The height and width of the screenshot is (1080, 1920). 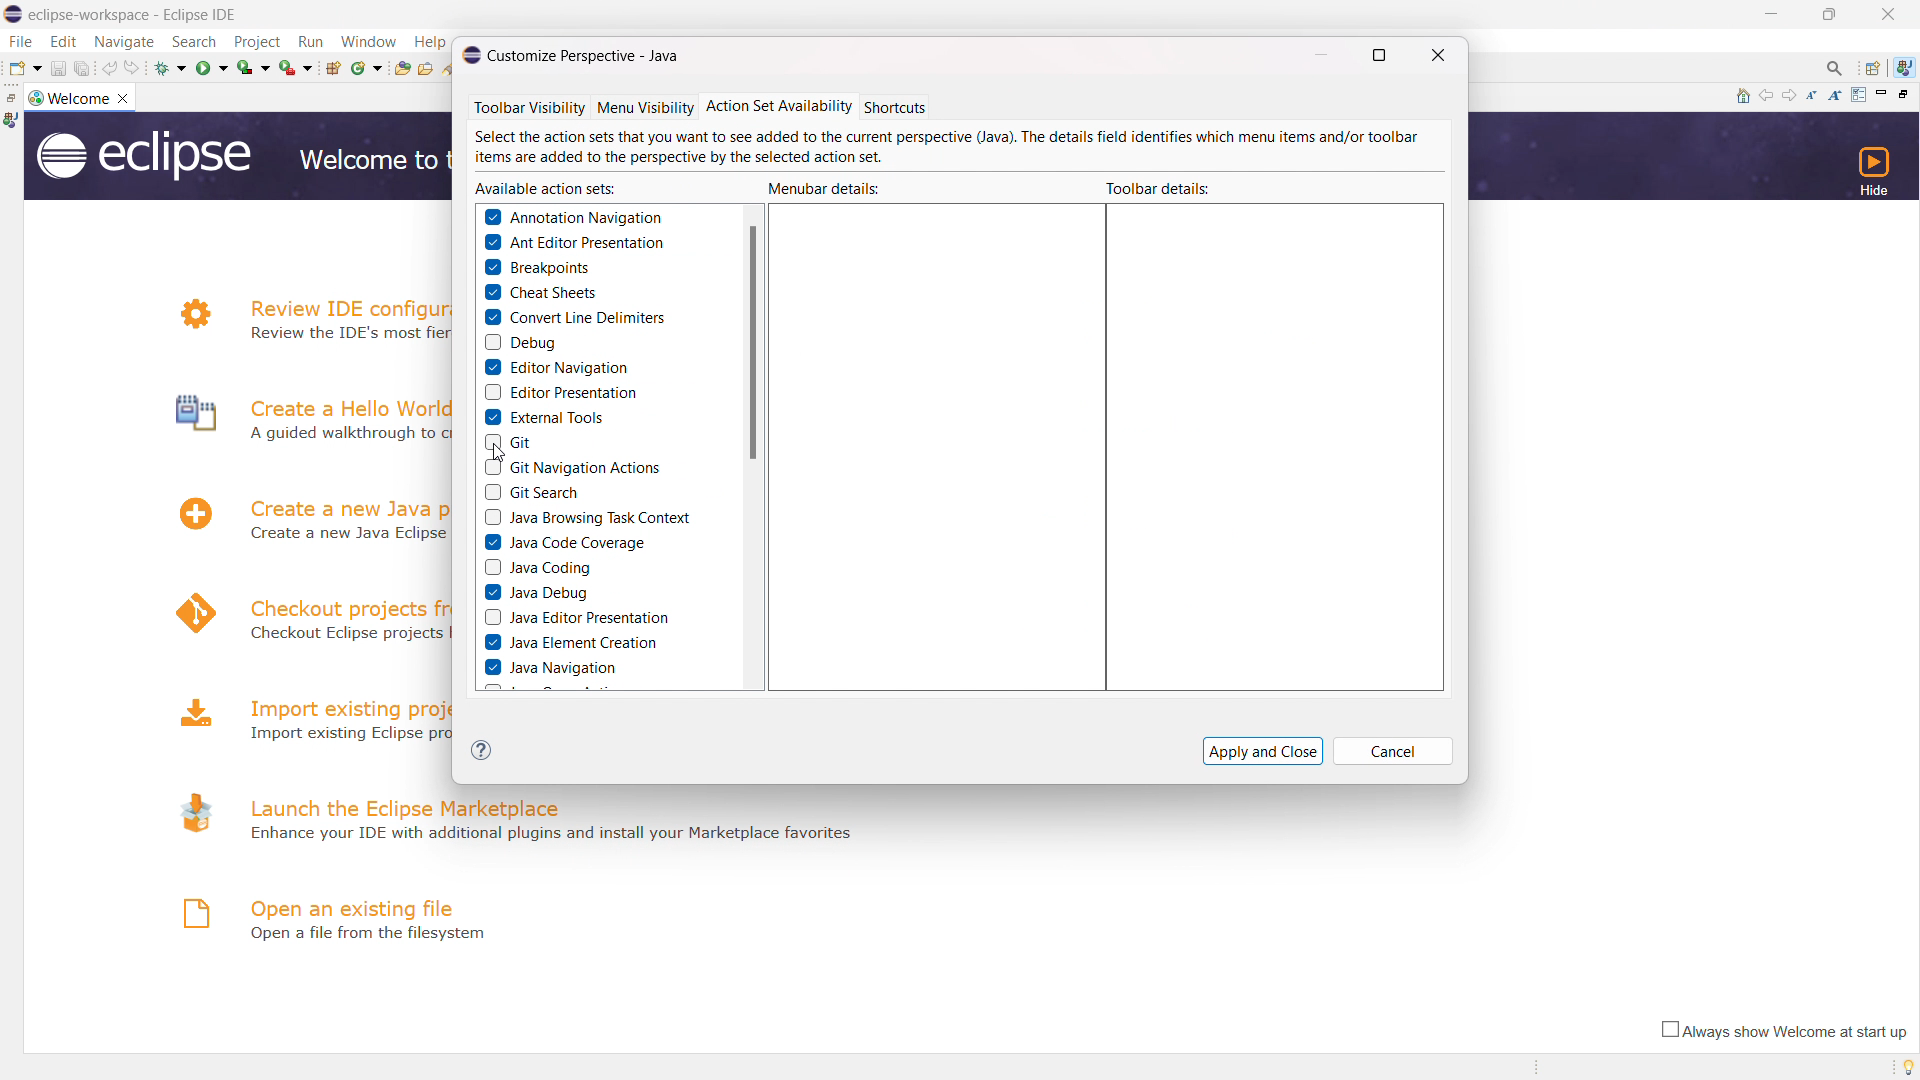 I want to click on run, so click(x=309, y=42).